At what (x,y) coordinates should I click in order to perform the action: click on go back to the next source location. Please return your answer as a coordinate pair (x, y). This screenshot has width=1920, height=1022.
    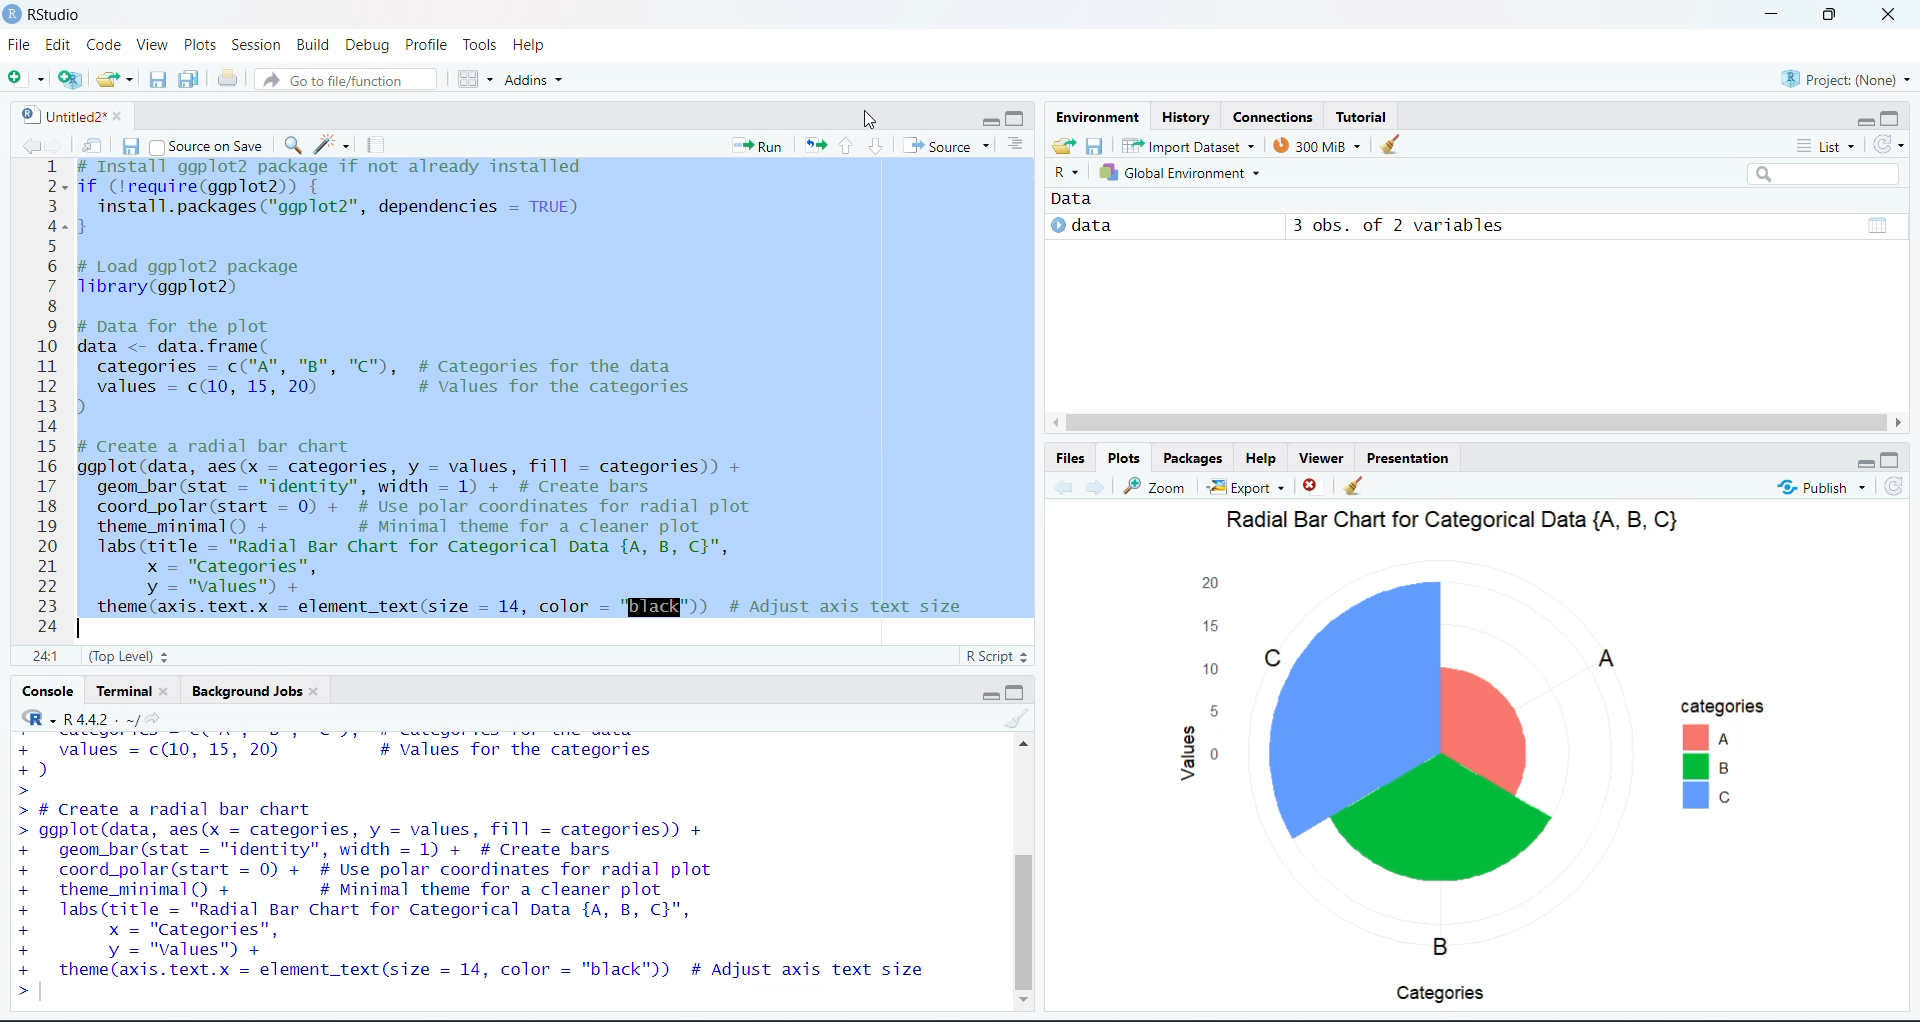
    Looking at the image, I should click on (57, 142).